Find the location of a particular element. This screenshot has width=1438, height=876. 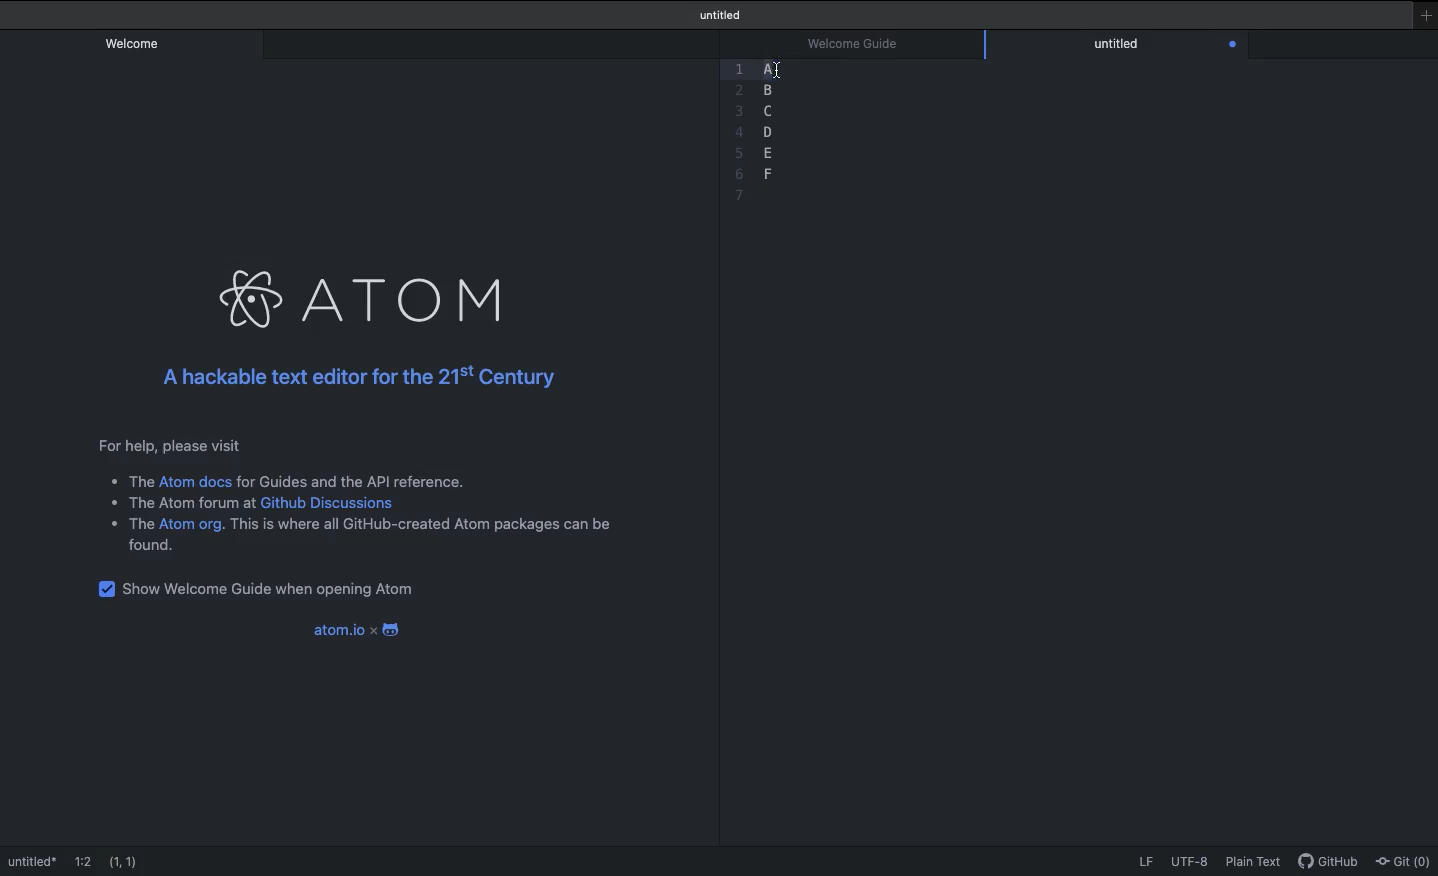

Close is located at coordinates (1233, 45).